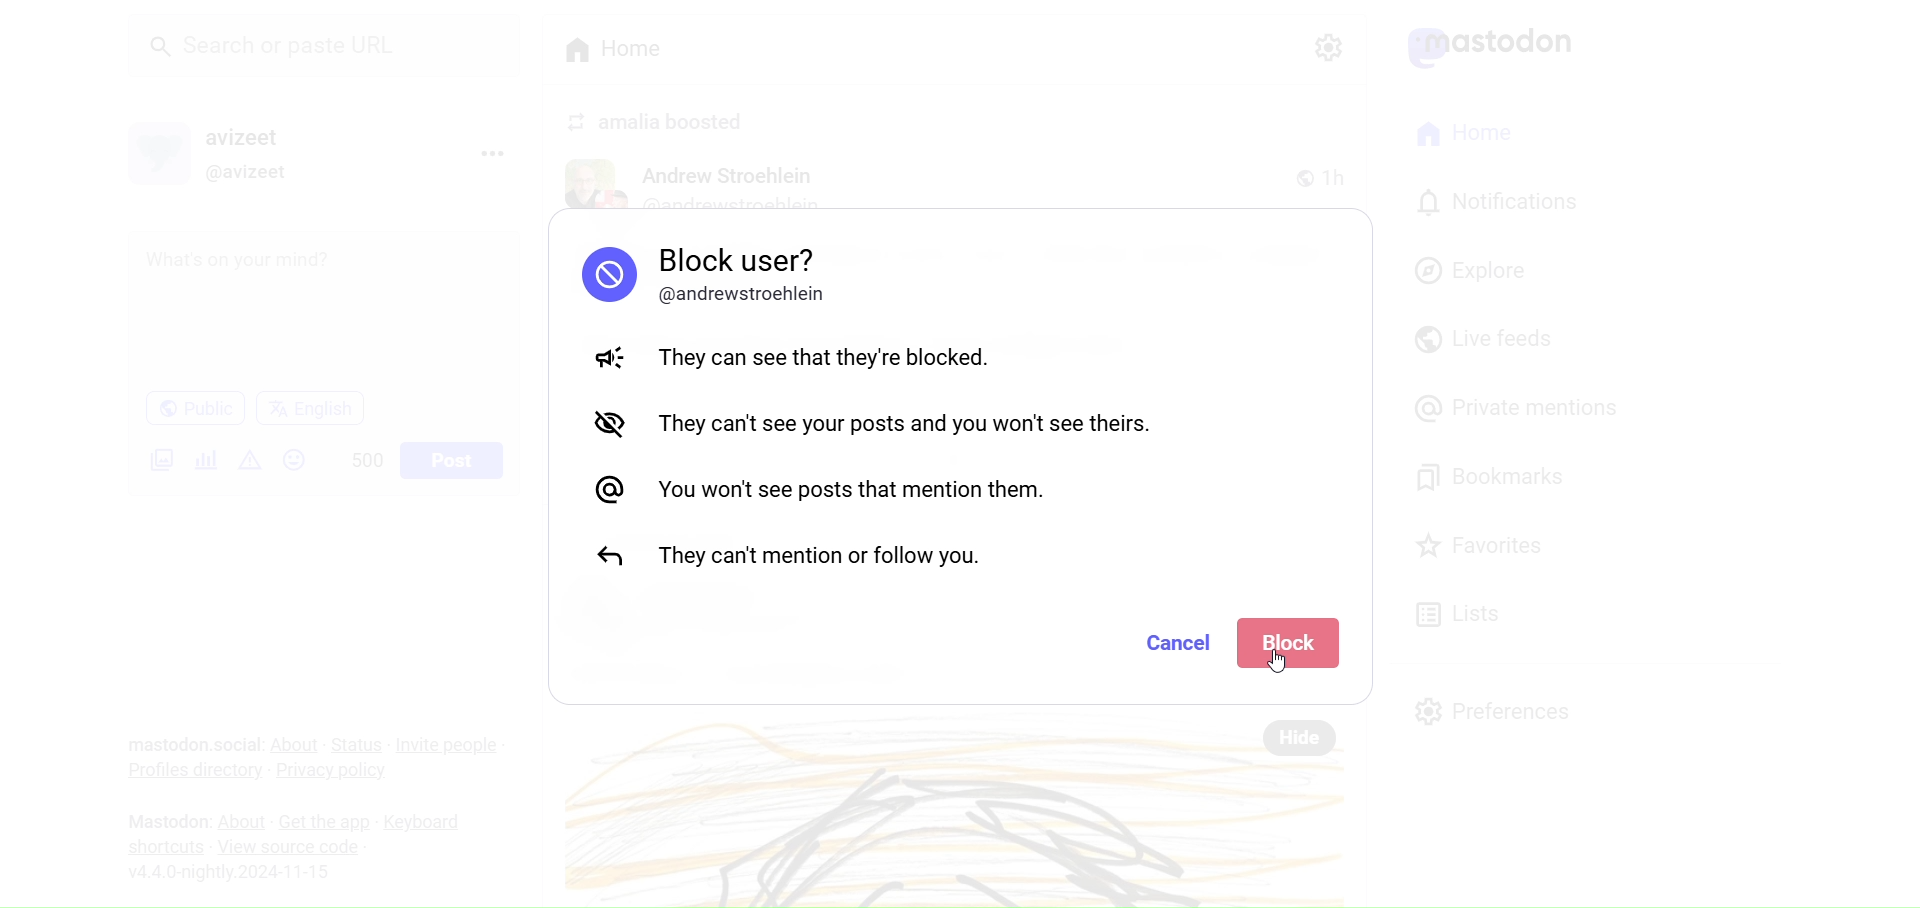 The width and height of the screenshot is (1920, 908). What do you see at coordinates (958, 560) in the screenshot?
I see `They can't mention or follow you` at bounding box center [958, 560].